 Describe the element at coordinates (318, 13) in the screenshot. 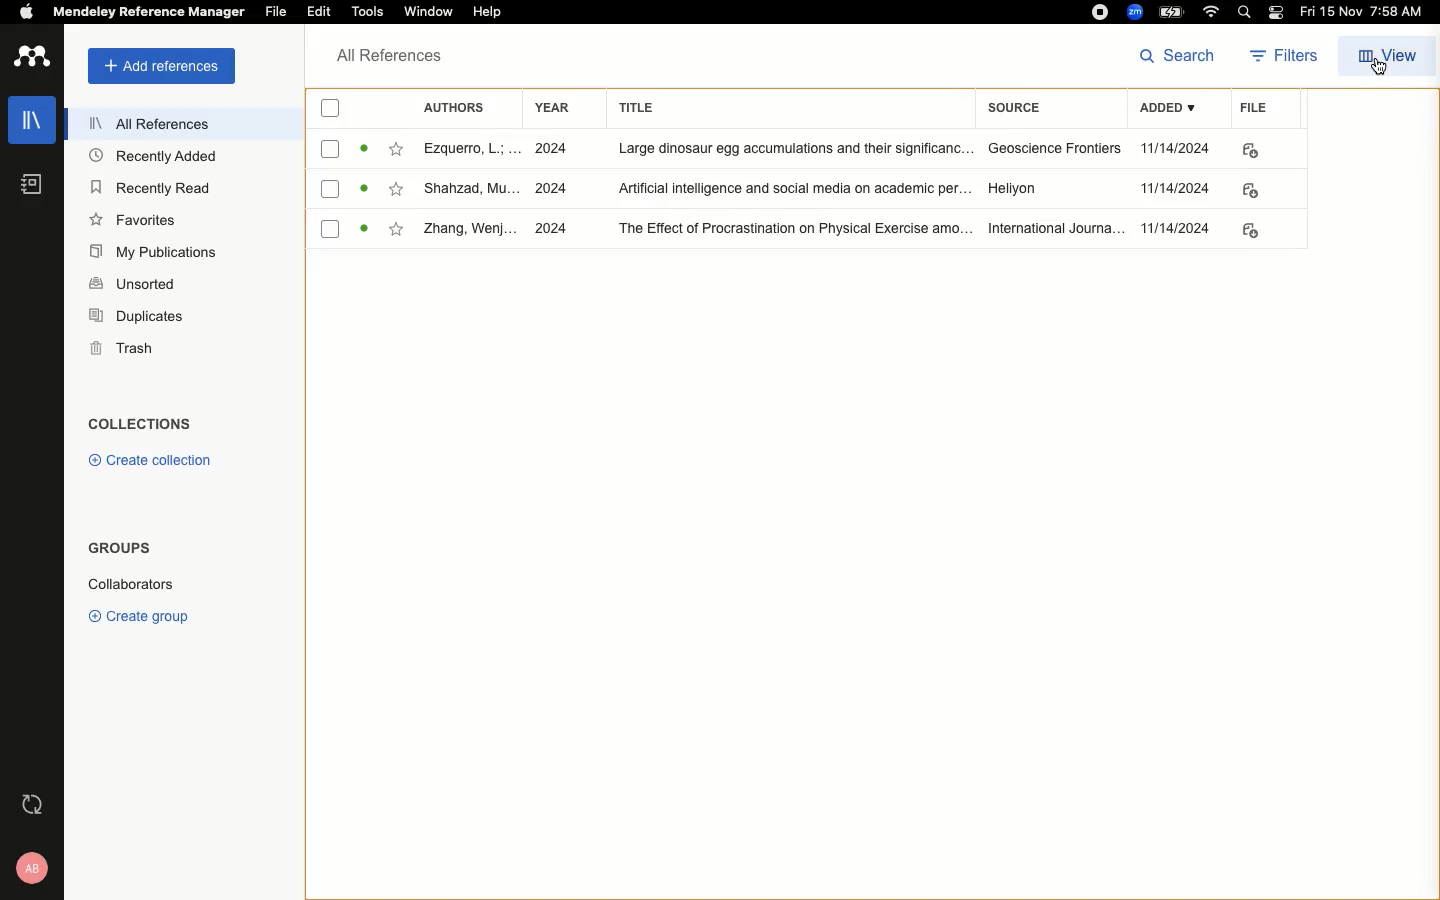

I see `Edit` at that location.